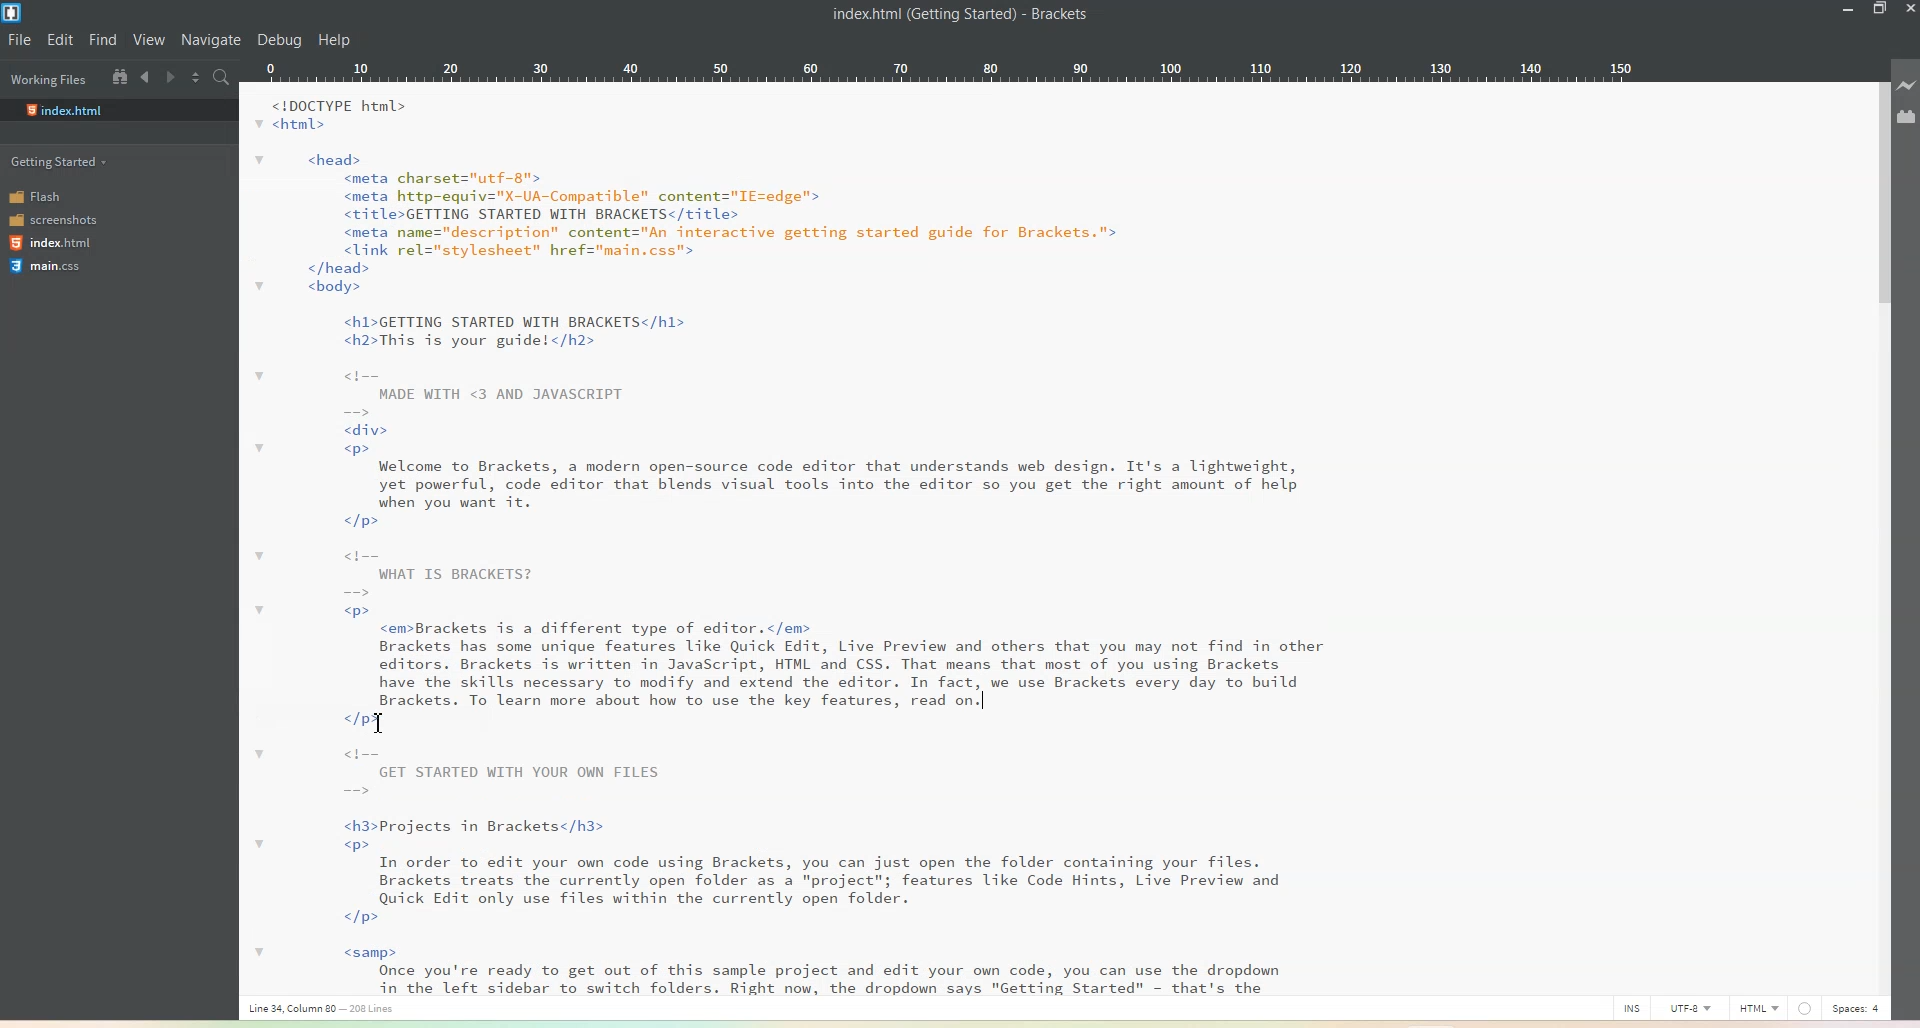 The height and width of the screenshot is (1028, 1920). Describe the element at coordinates (333, 41) in the screenshot. I see `Help` at that location.